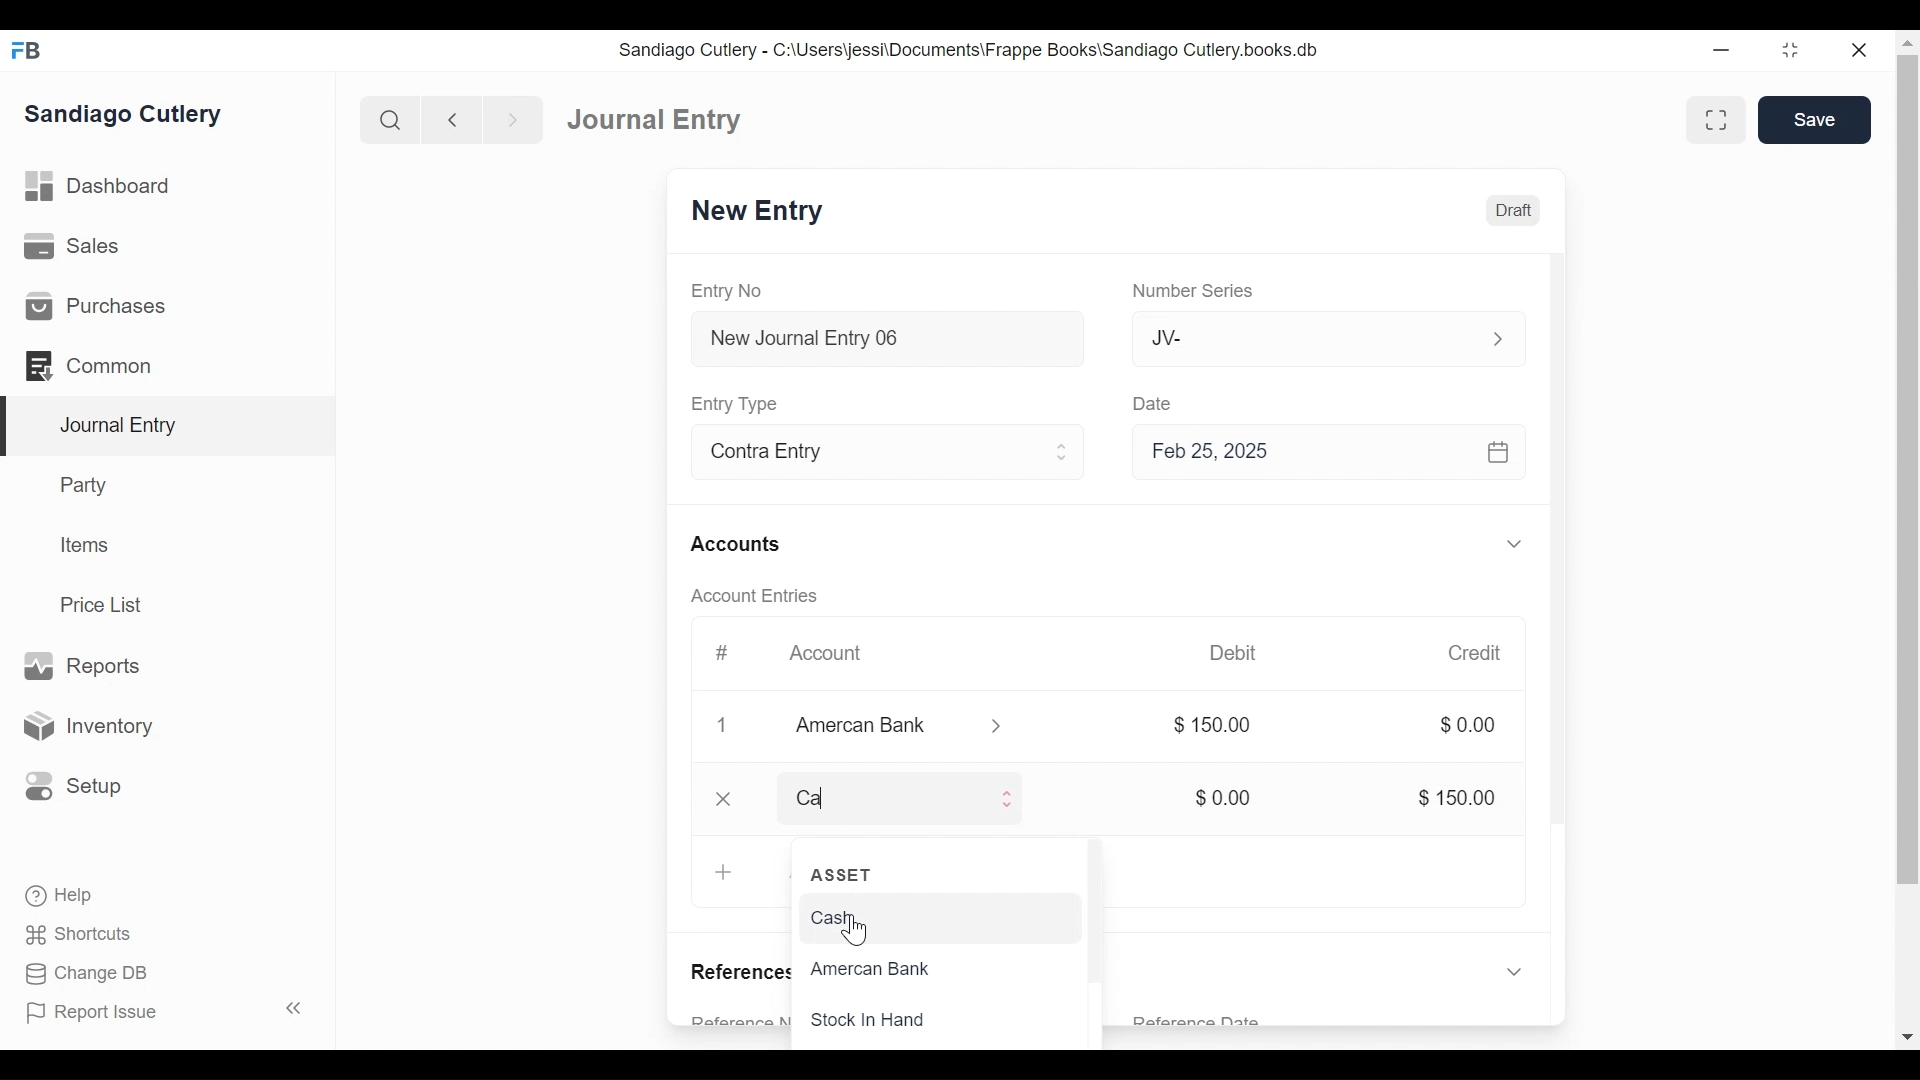 This screenshot has width=1920, height=1080. I want to click on Reports, so click(81, 667).